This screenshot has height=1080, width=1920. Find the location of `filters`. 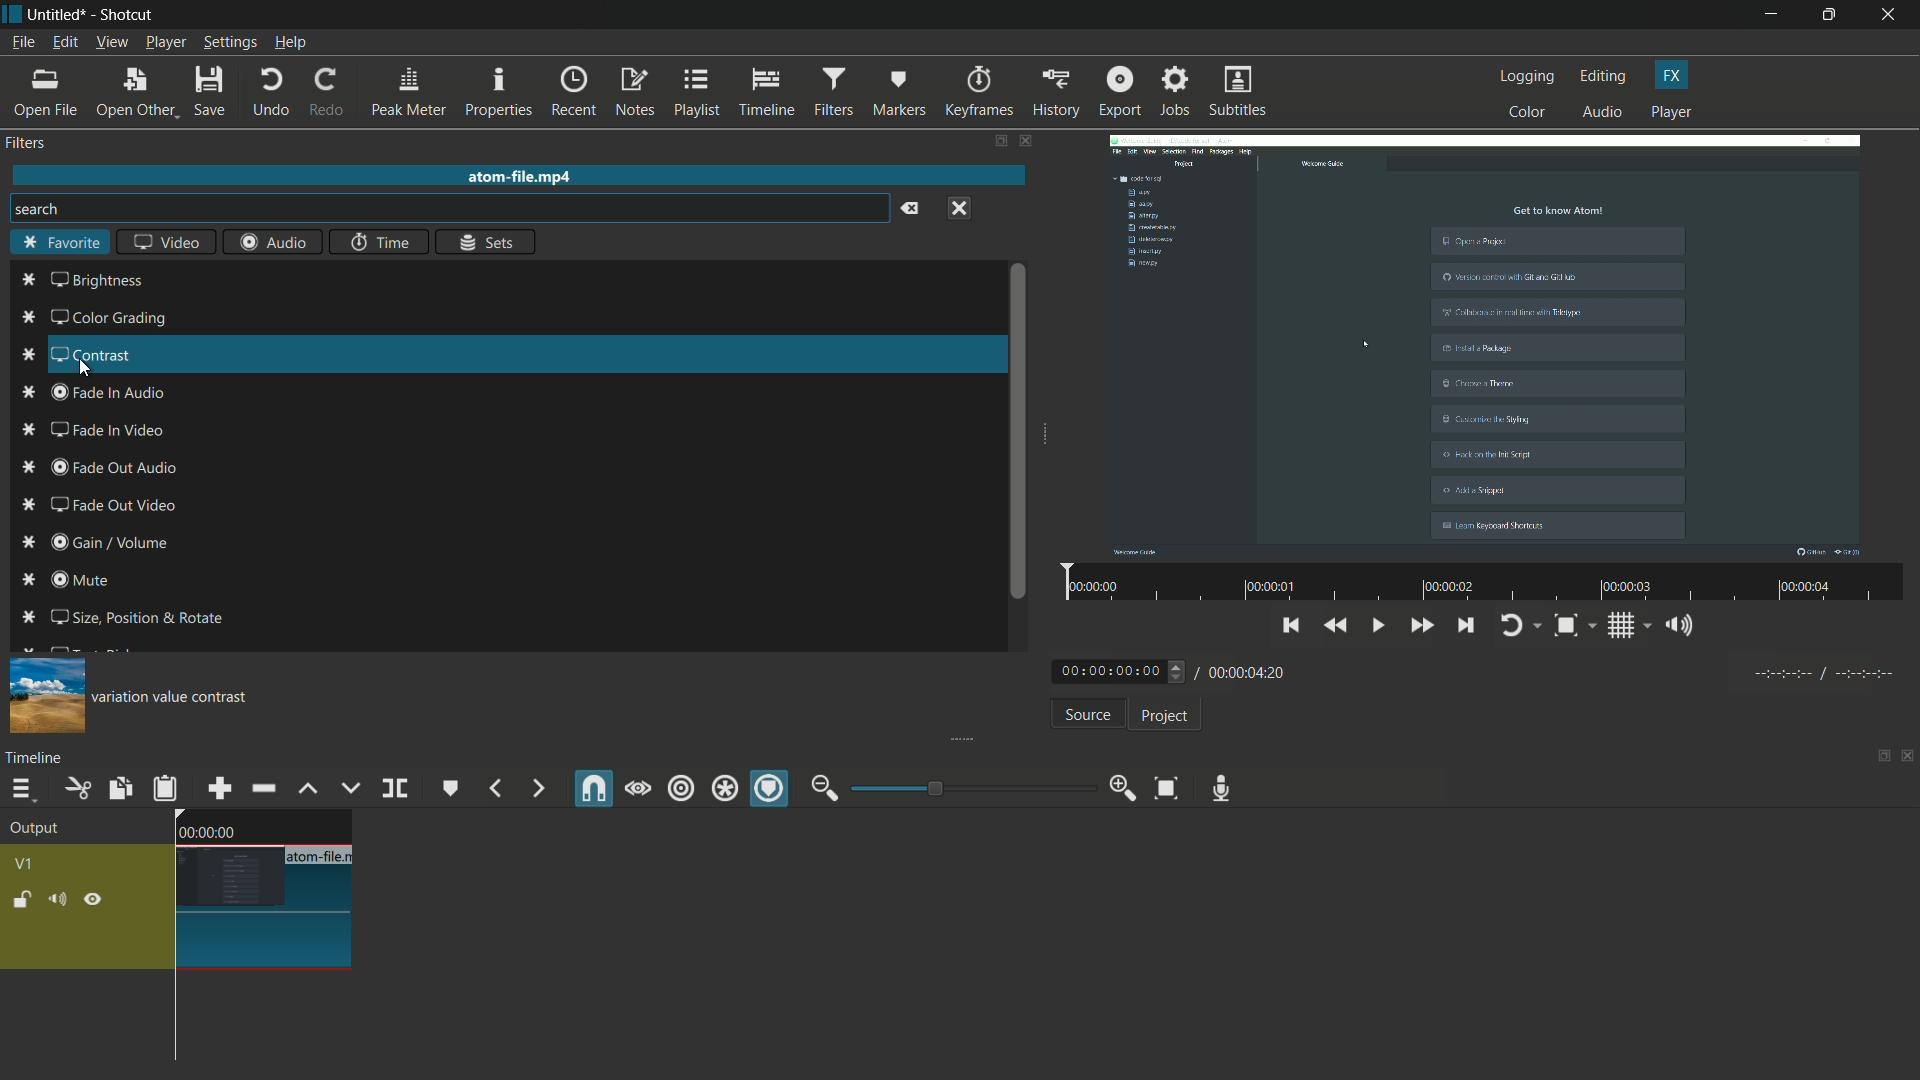

filters is located at coordinates (28, 143).